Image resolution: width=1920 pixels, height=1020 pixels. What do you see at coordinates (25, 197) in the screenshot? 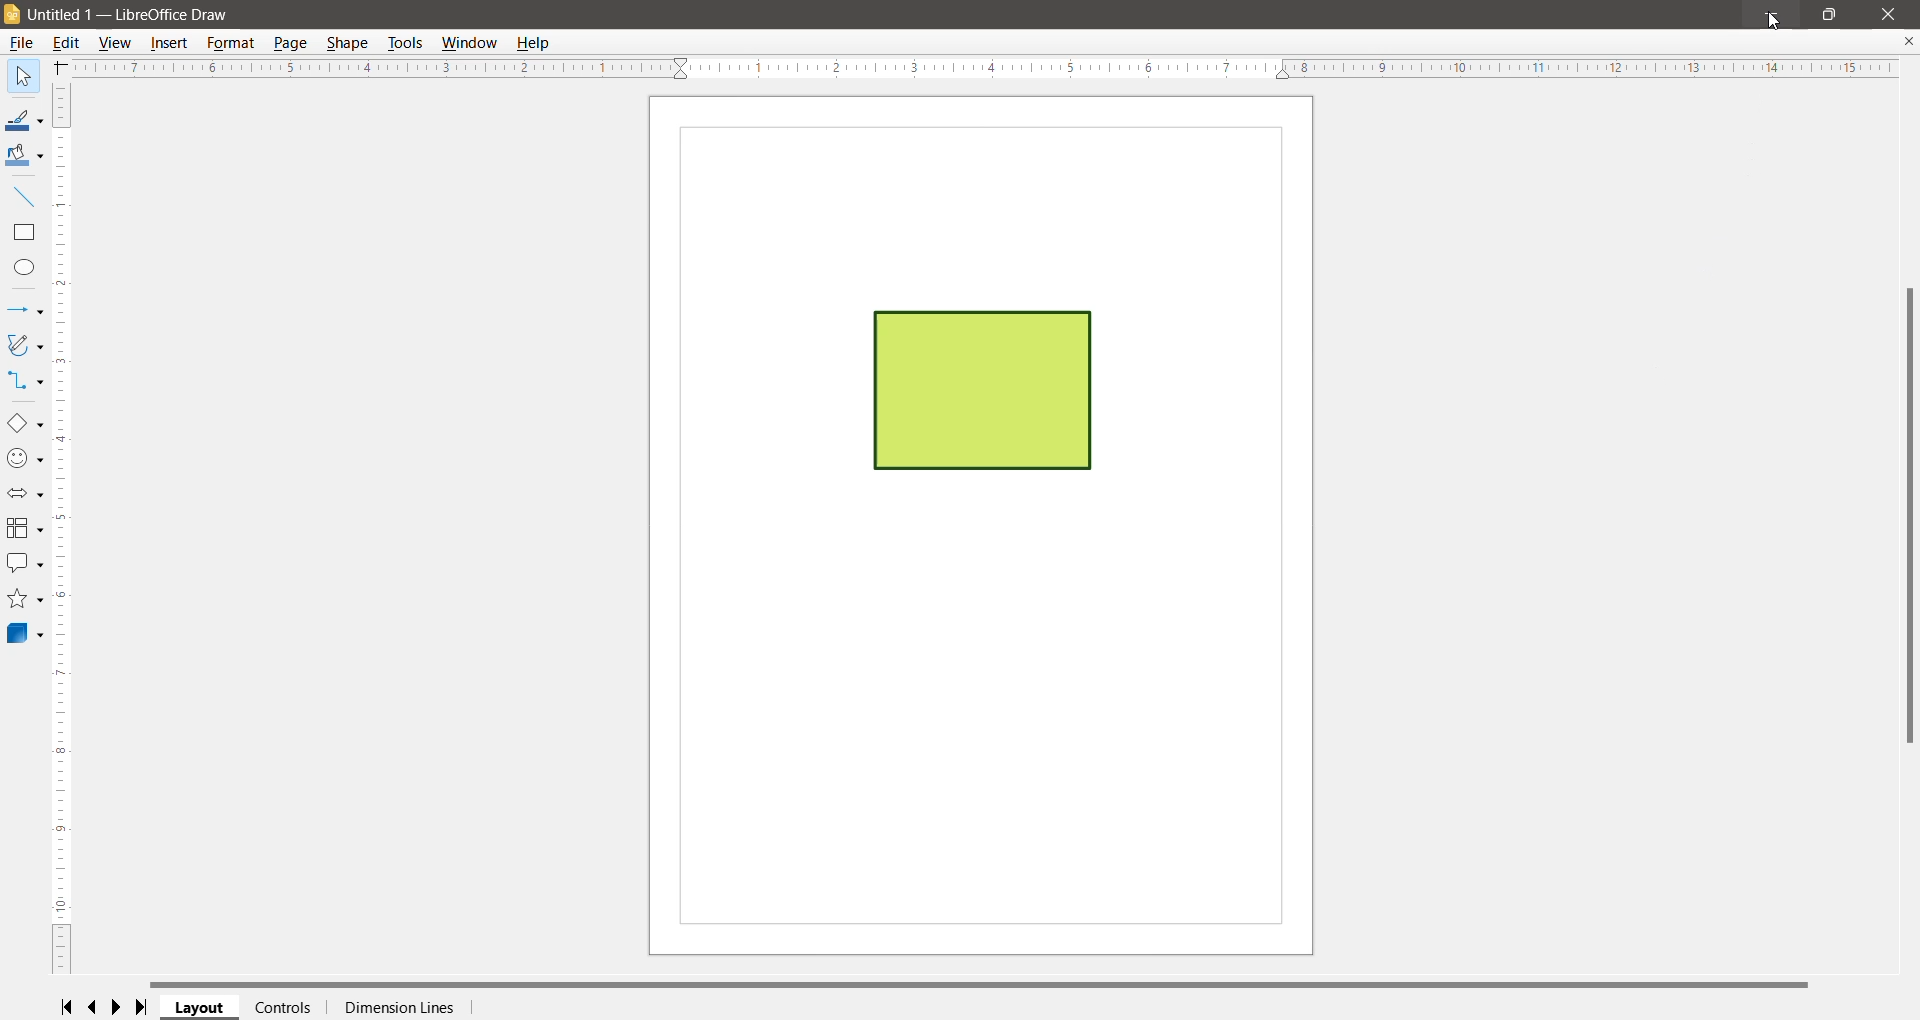
I see `Insert Line` at bounding box center [25, 197].